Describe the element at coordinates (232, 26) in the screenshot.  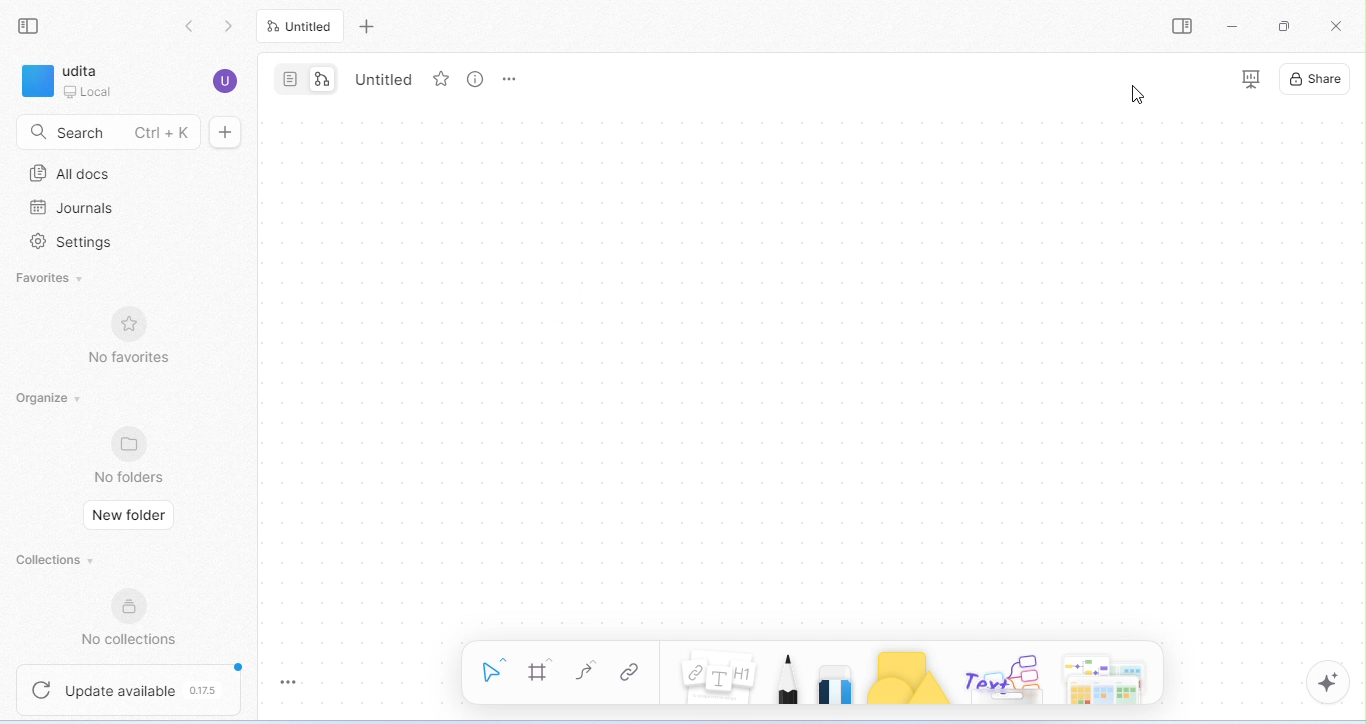
I see `go previous` at that location.